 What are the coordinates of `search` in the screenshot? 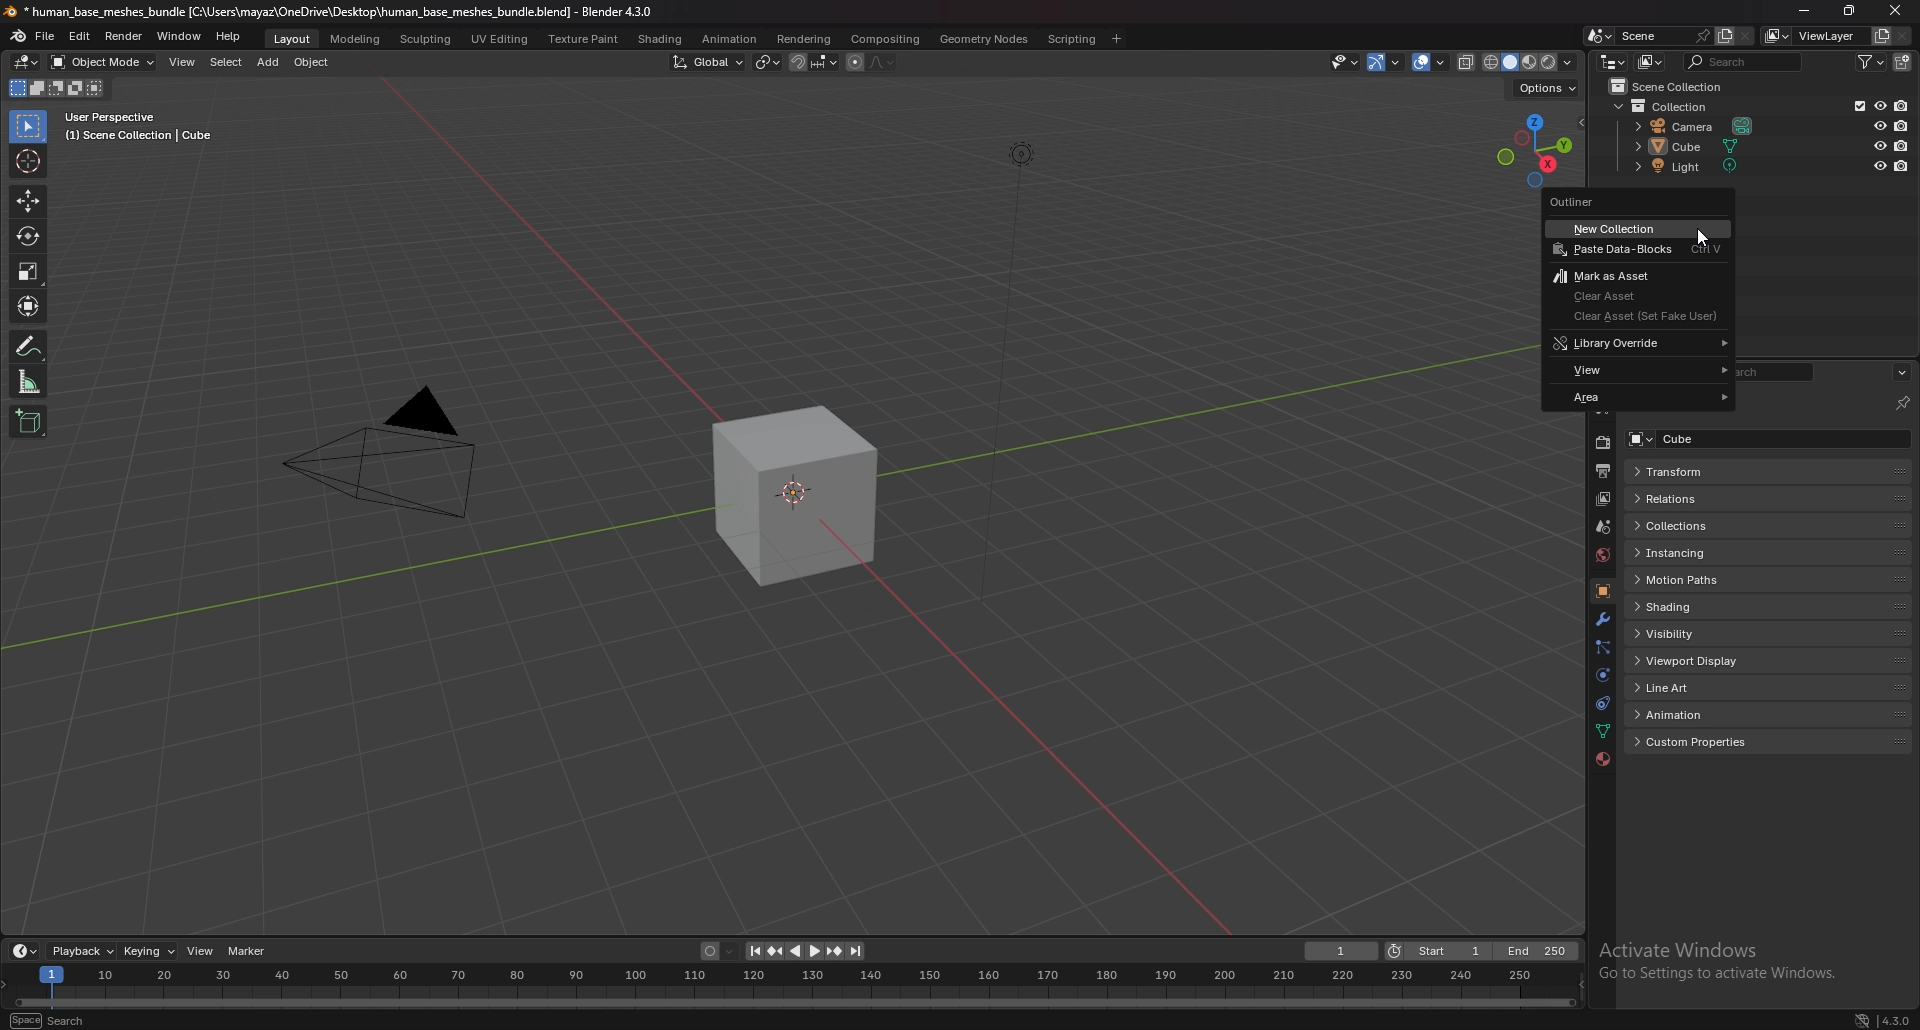 It's located at (1746, 61).